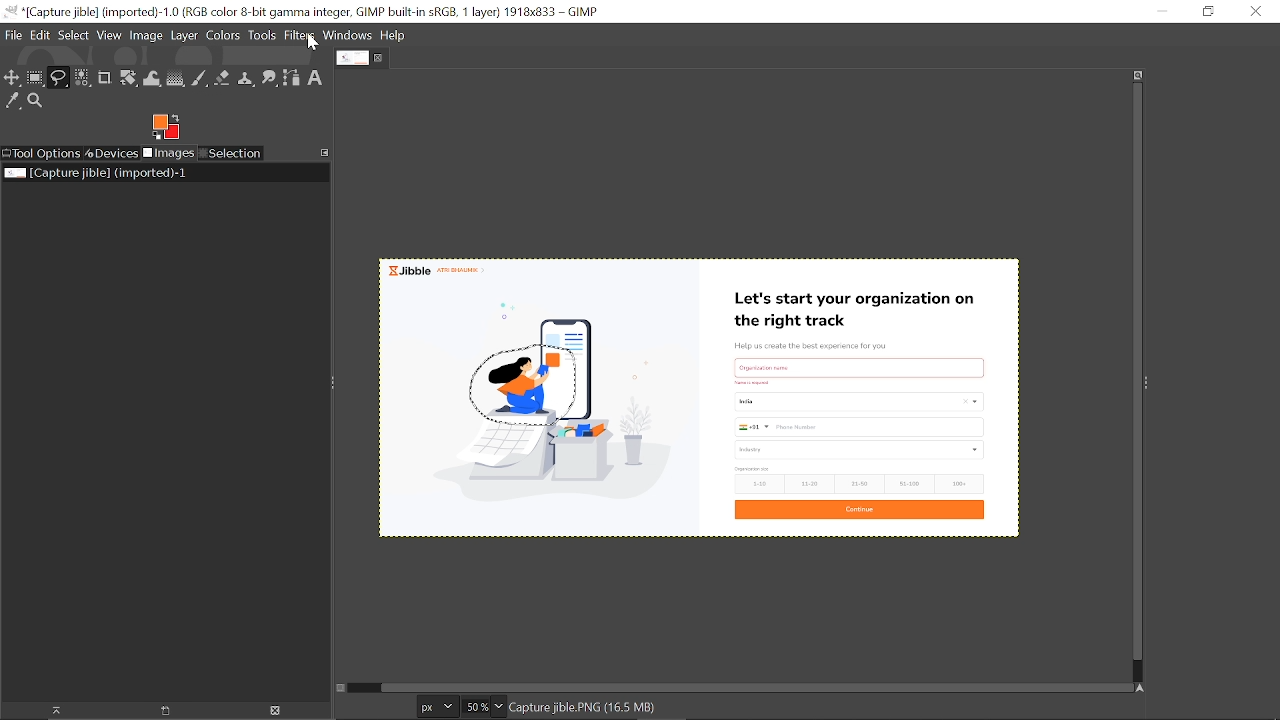 The width and height of the screenshot is (1280, 720). I want to click on Paintbrush tool, so click(200, 79).